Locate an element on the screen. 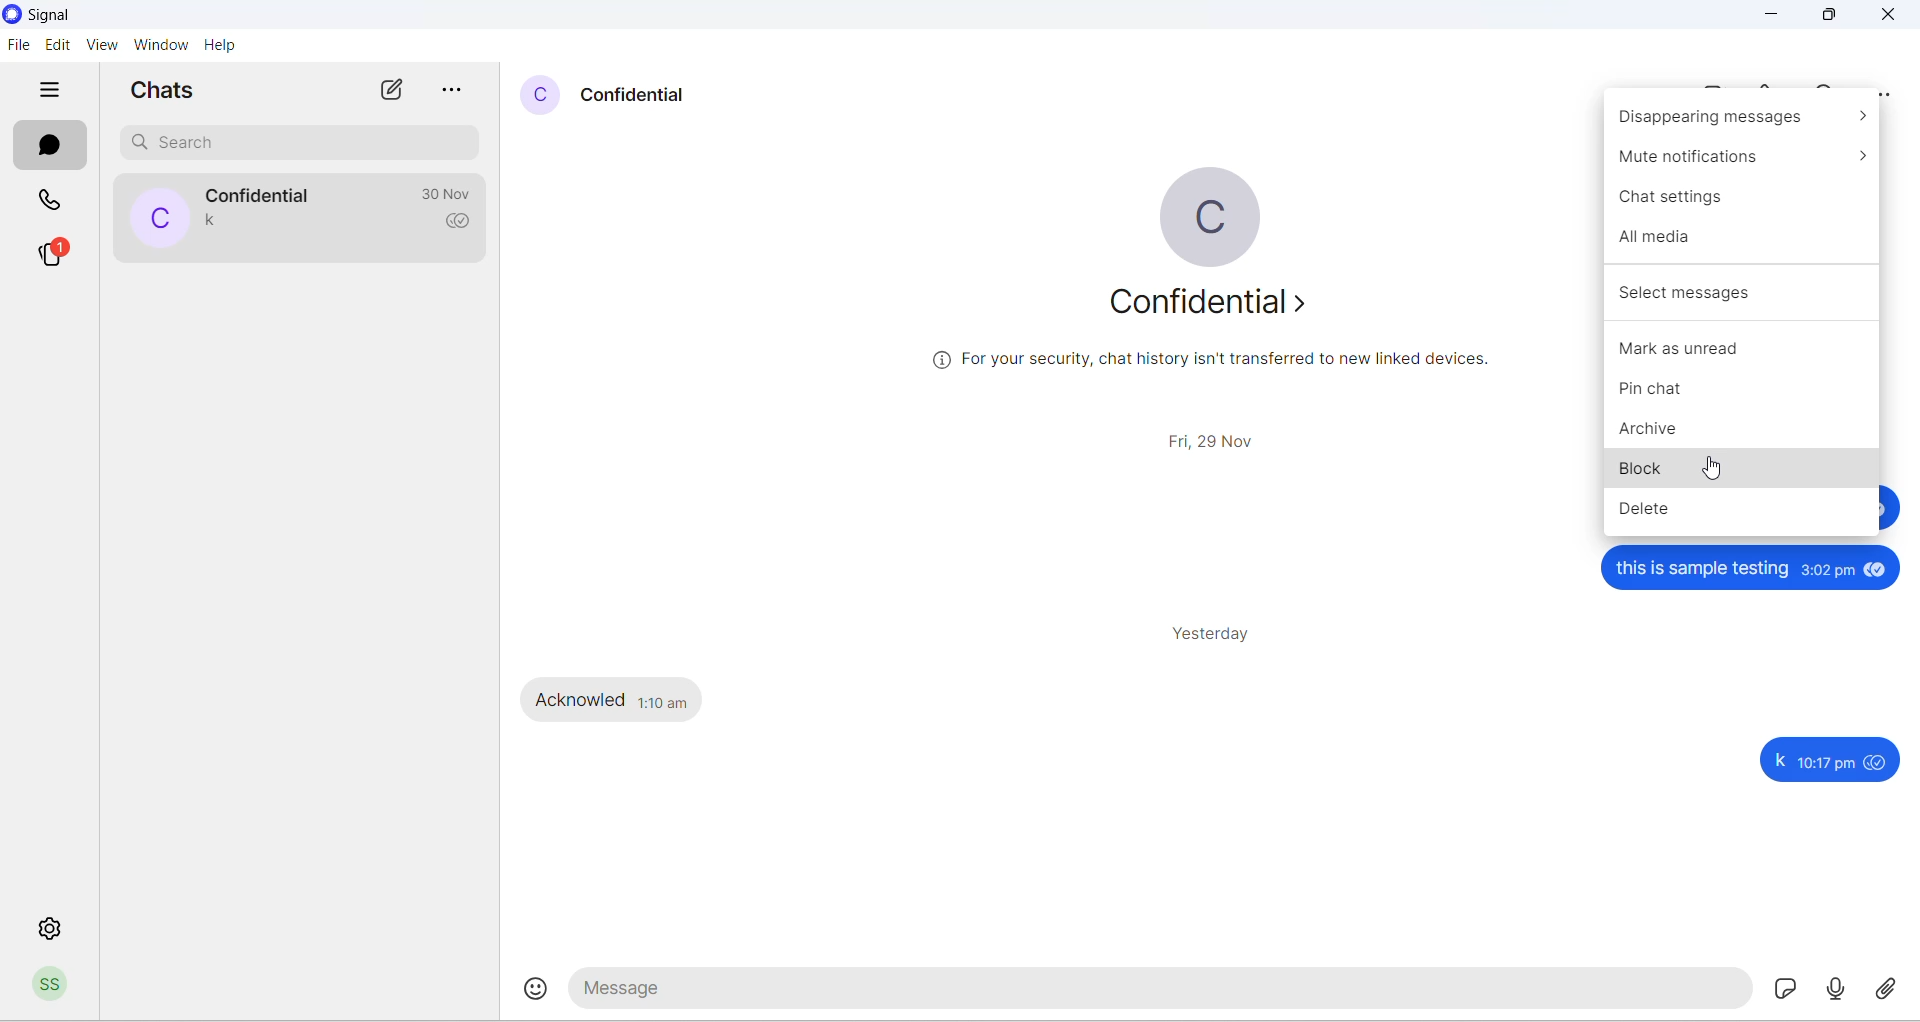 The width and height of the screenshot is (1920, 1022). window is located at coordinates (157, 44).